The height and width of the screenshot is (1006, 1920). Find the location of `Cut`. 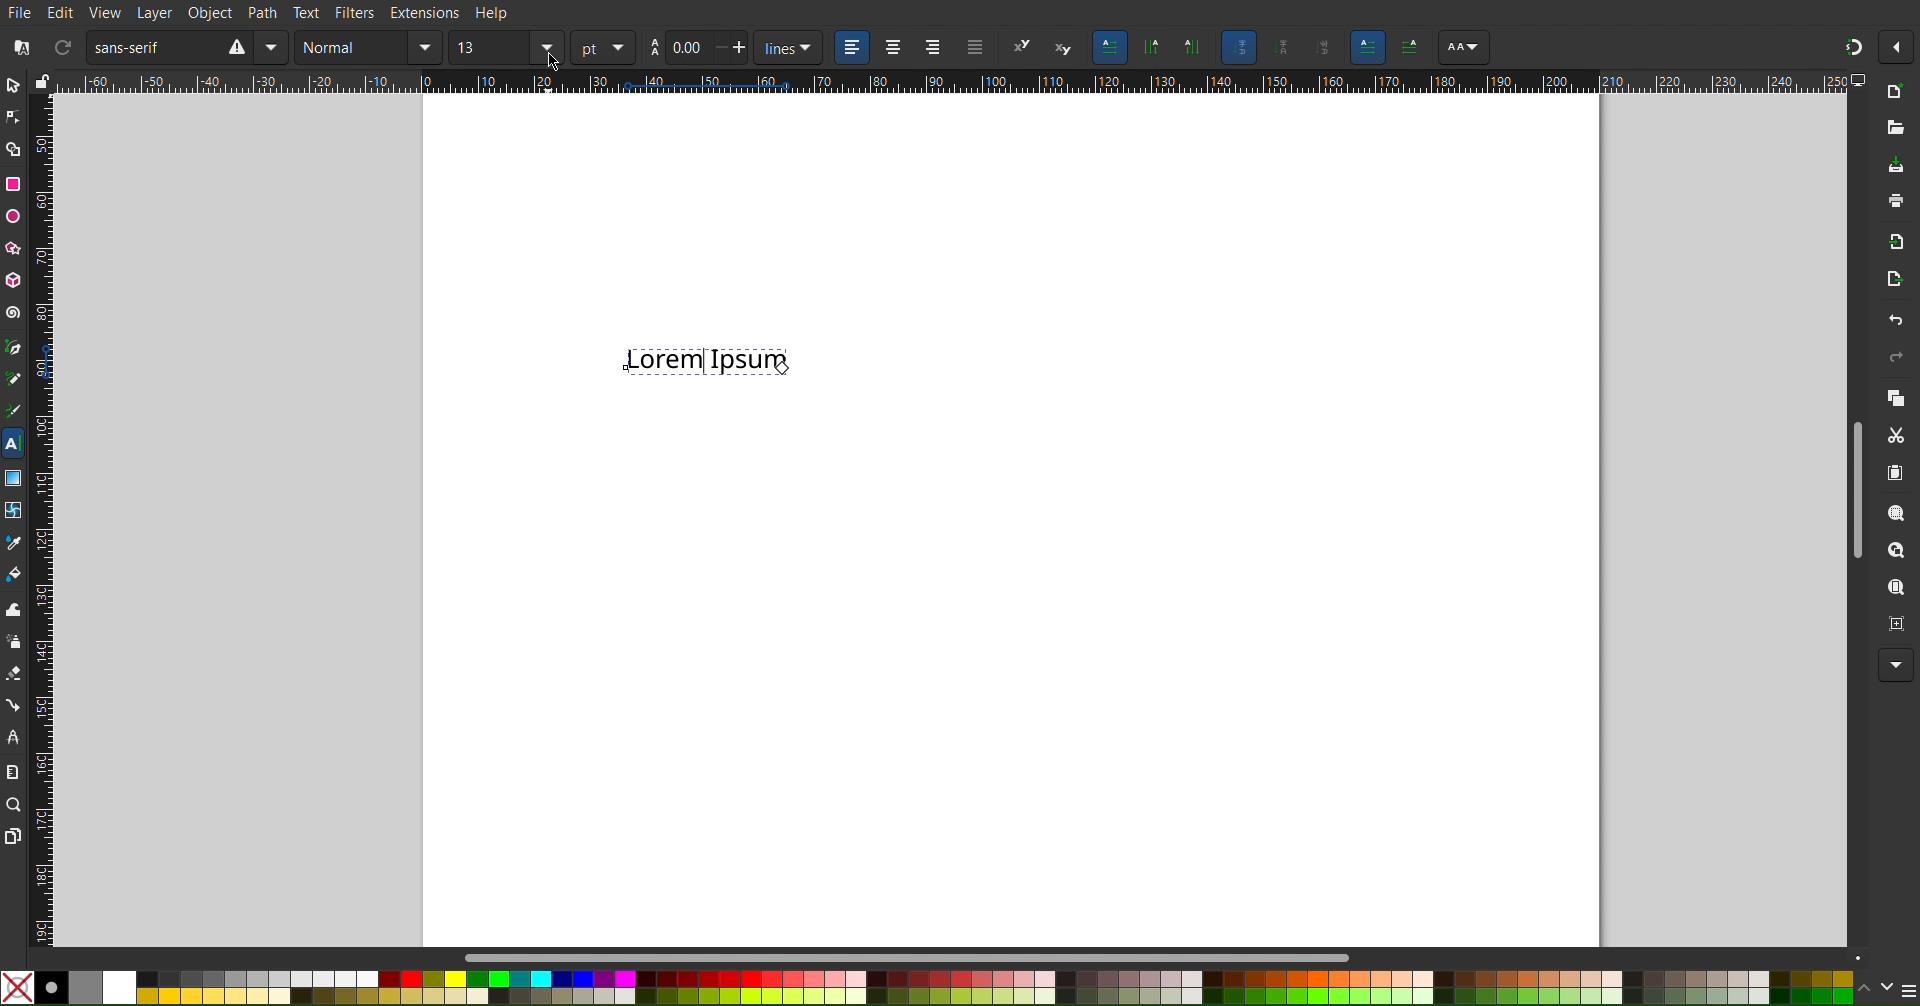

Cut is located at coordinates (1895, 434).